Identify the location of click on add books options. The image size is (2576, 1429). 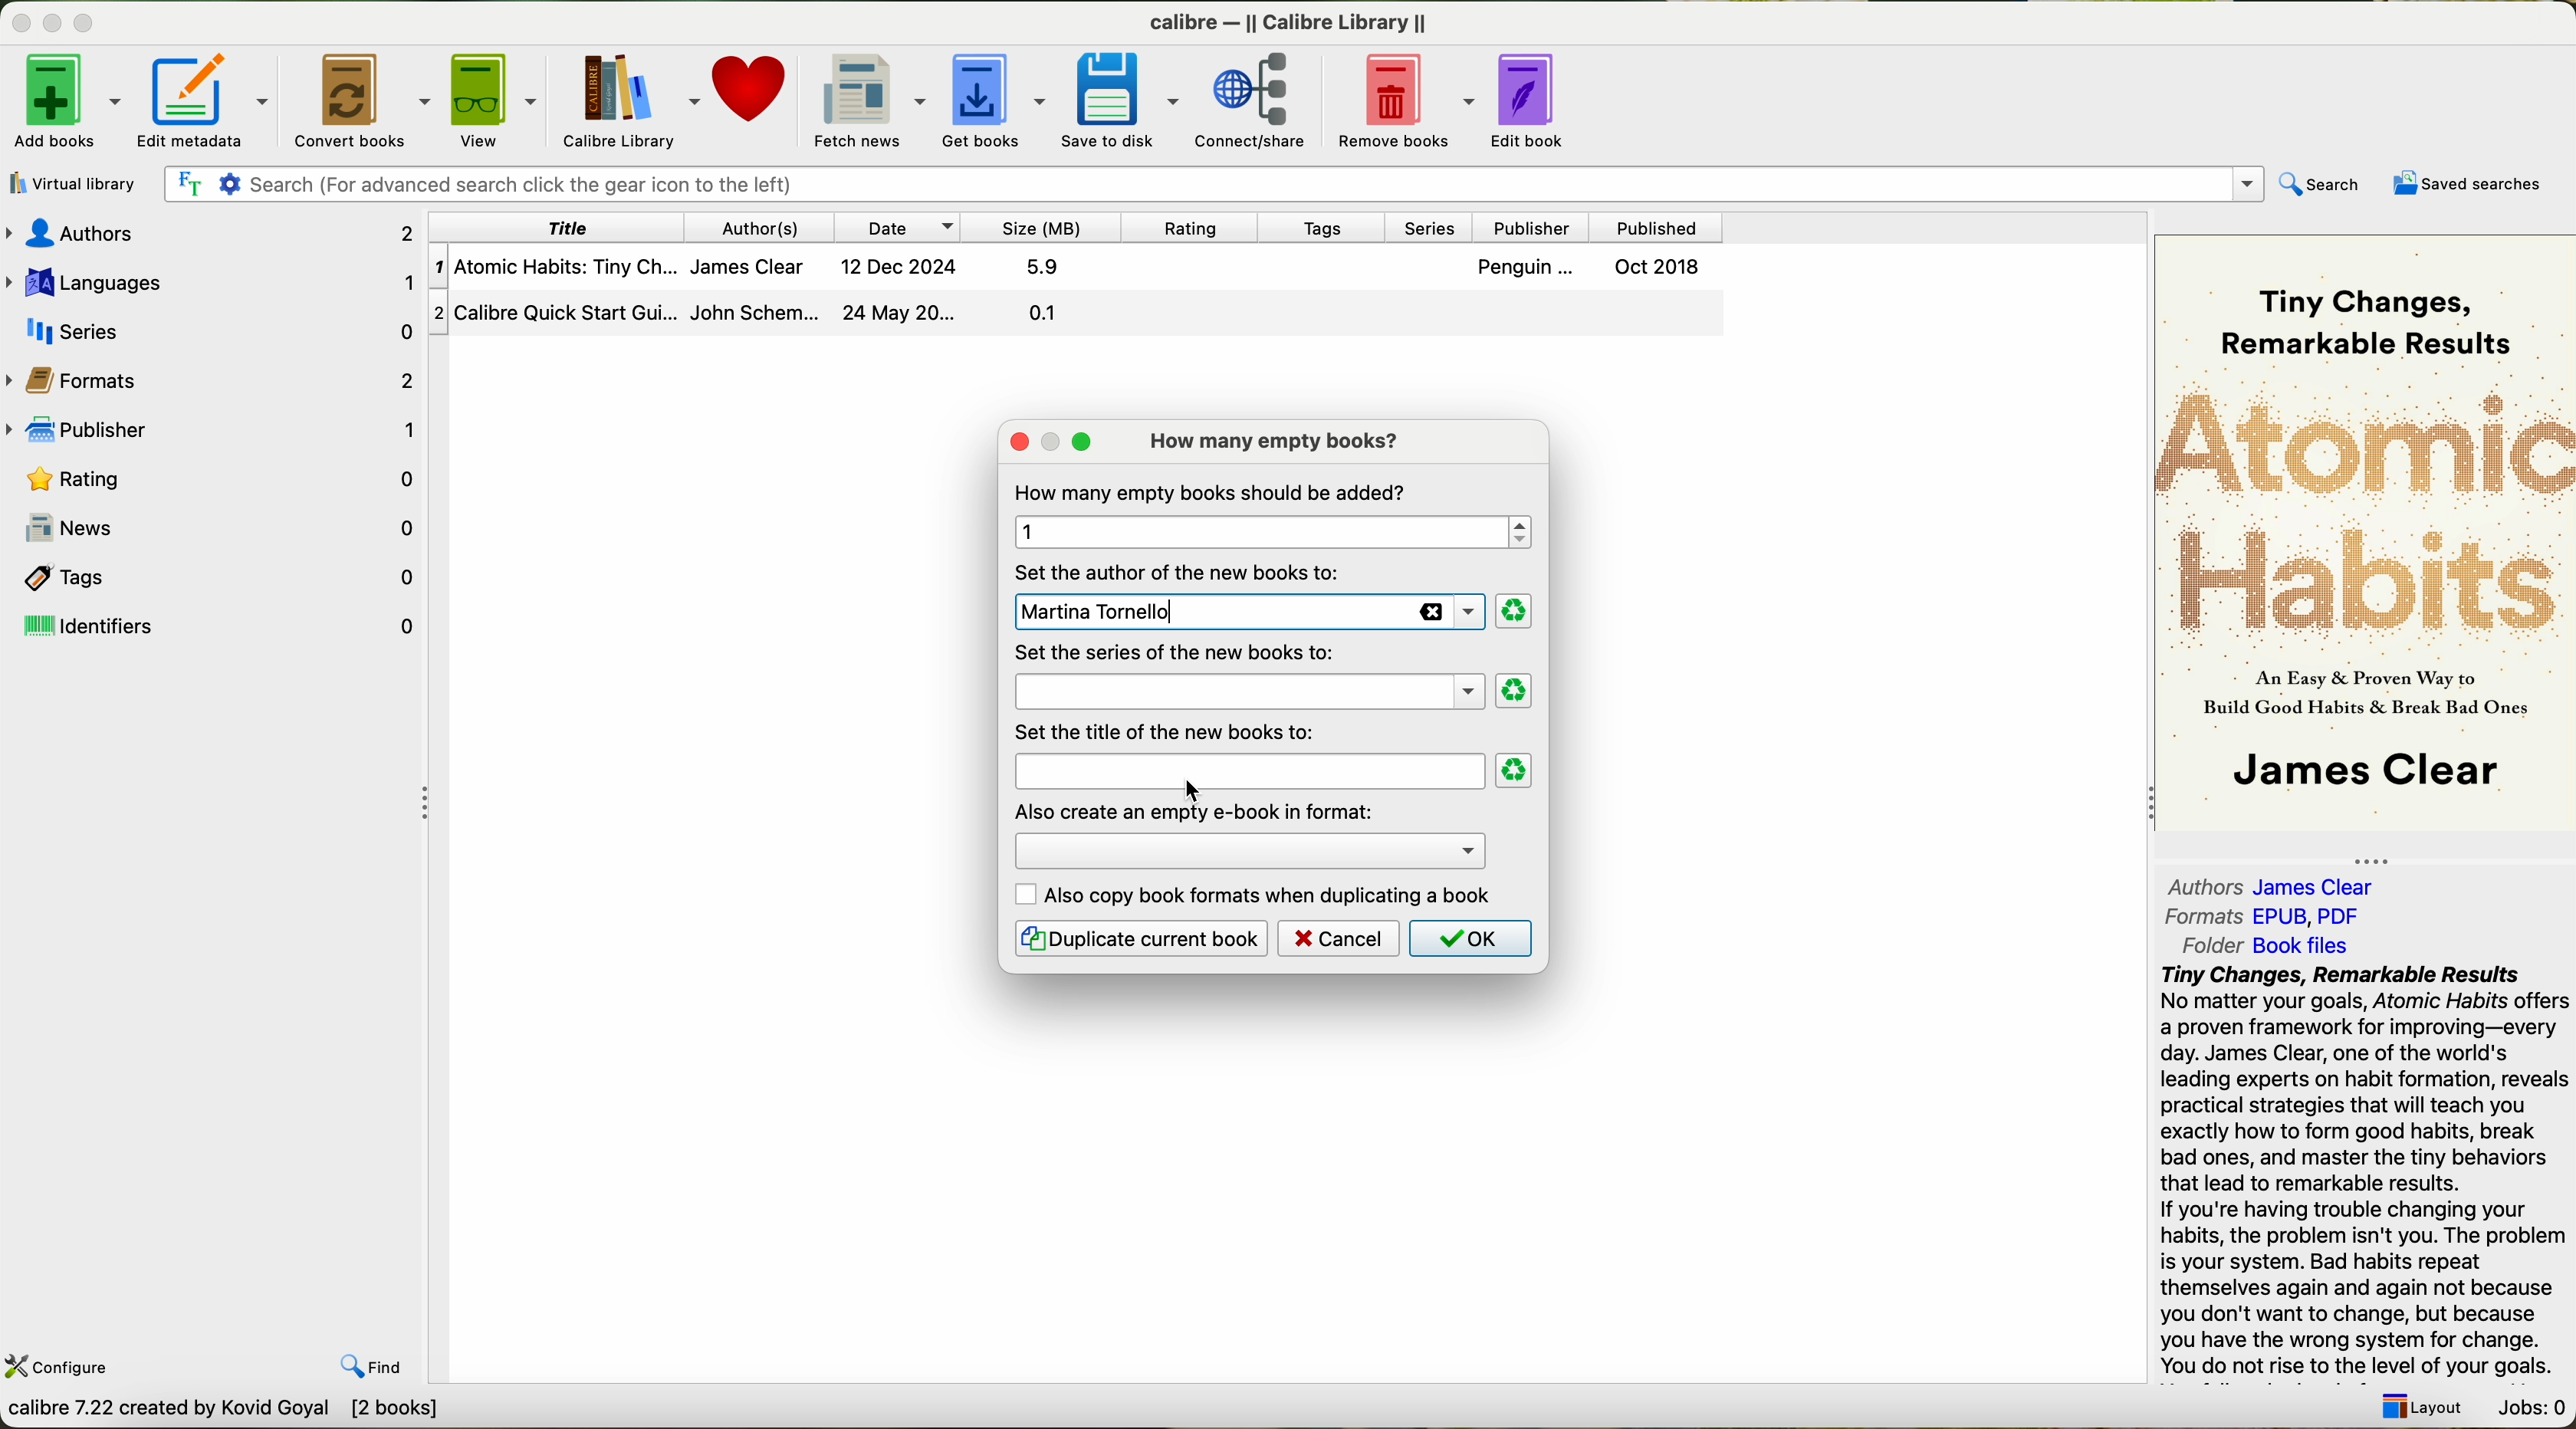
(66, 100).